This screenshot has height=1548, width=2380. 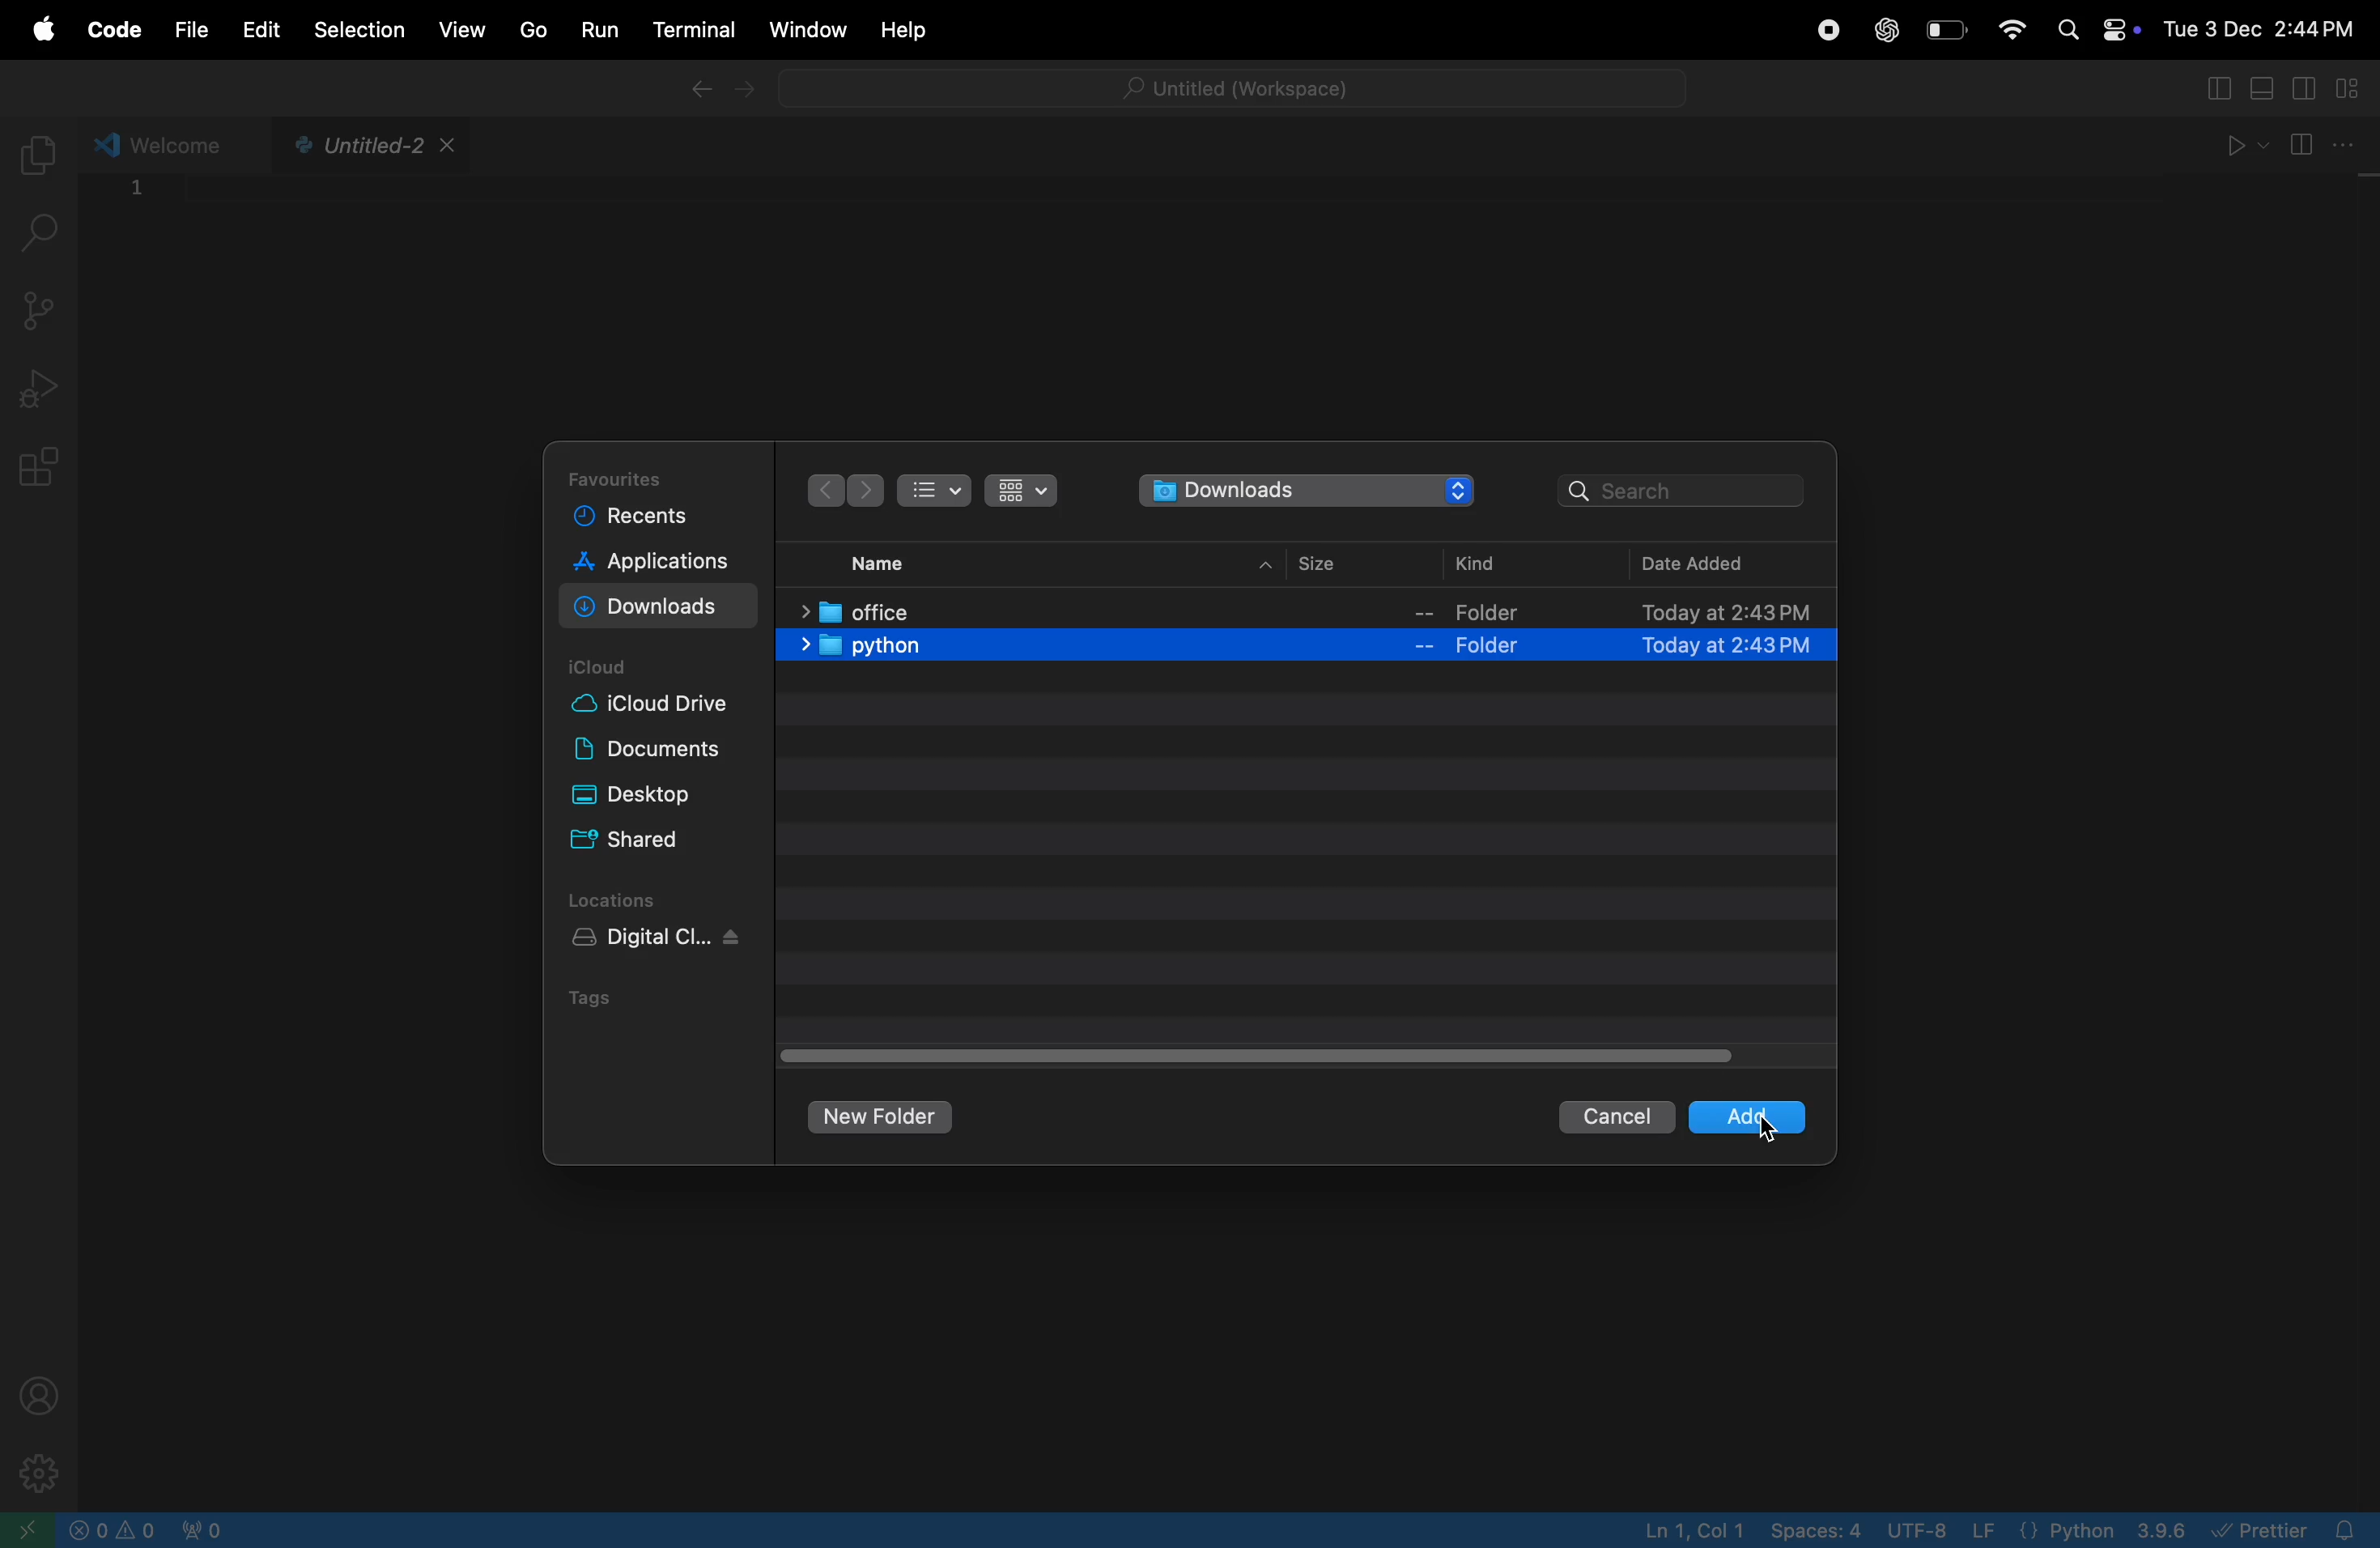 What do you see at coordinates (805, 28) in the screenshot?
I see `window` at bounding box center [805, 28].